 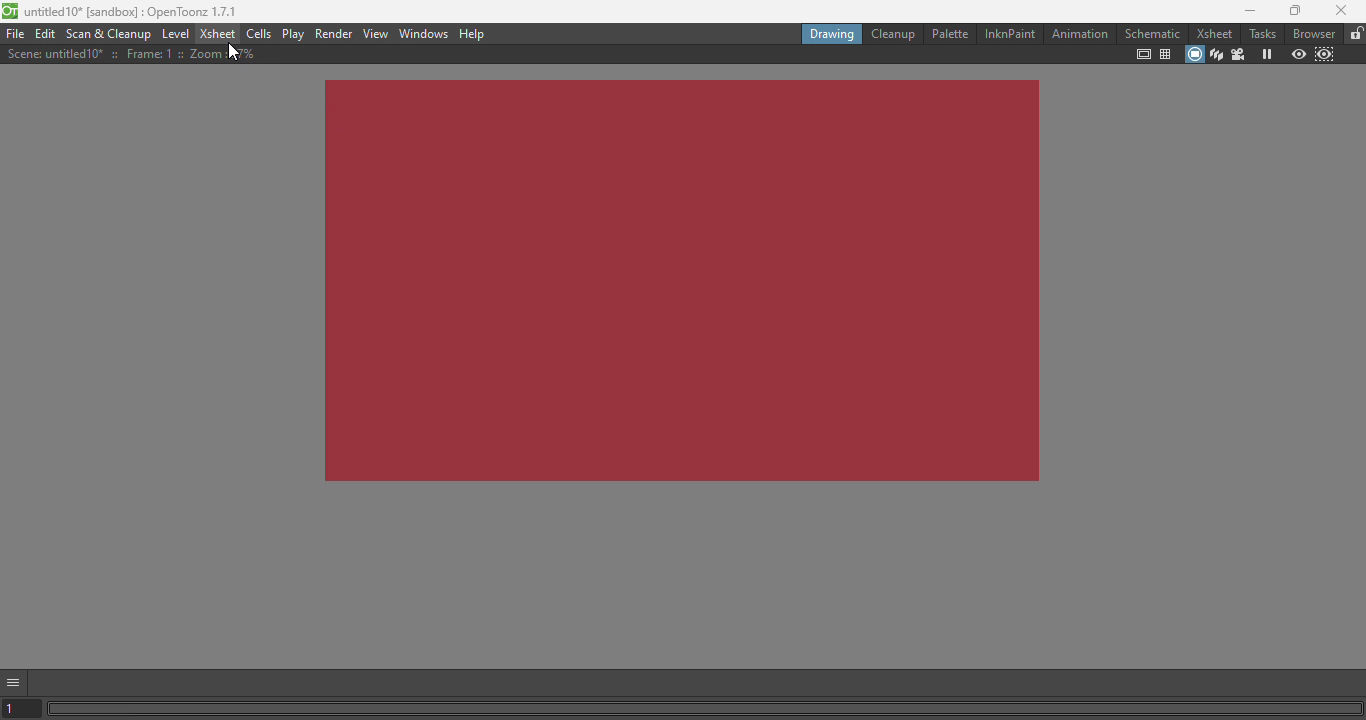 I want to click on Help, so click(x=472, y=34).